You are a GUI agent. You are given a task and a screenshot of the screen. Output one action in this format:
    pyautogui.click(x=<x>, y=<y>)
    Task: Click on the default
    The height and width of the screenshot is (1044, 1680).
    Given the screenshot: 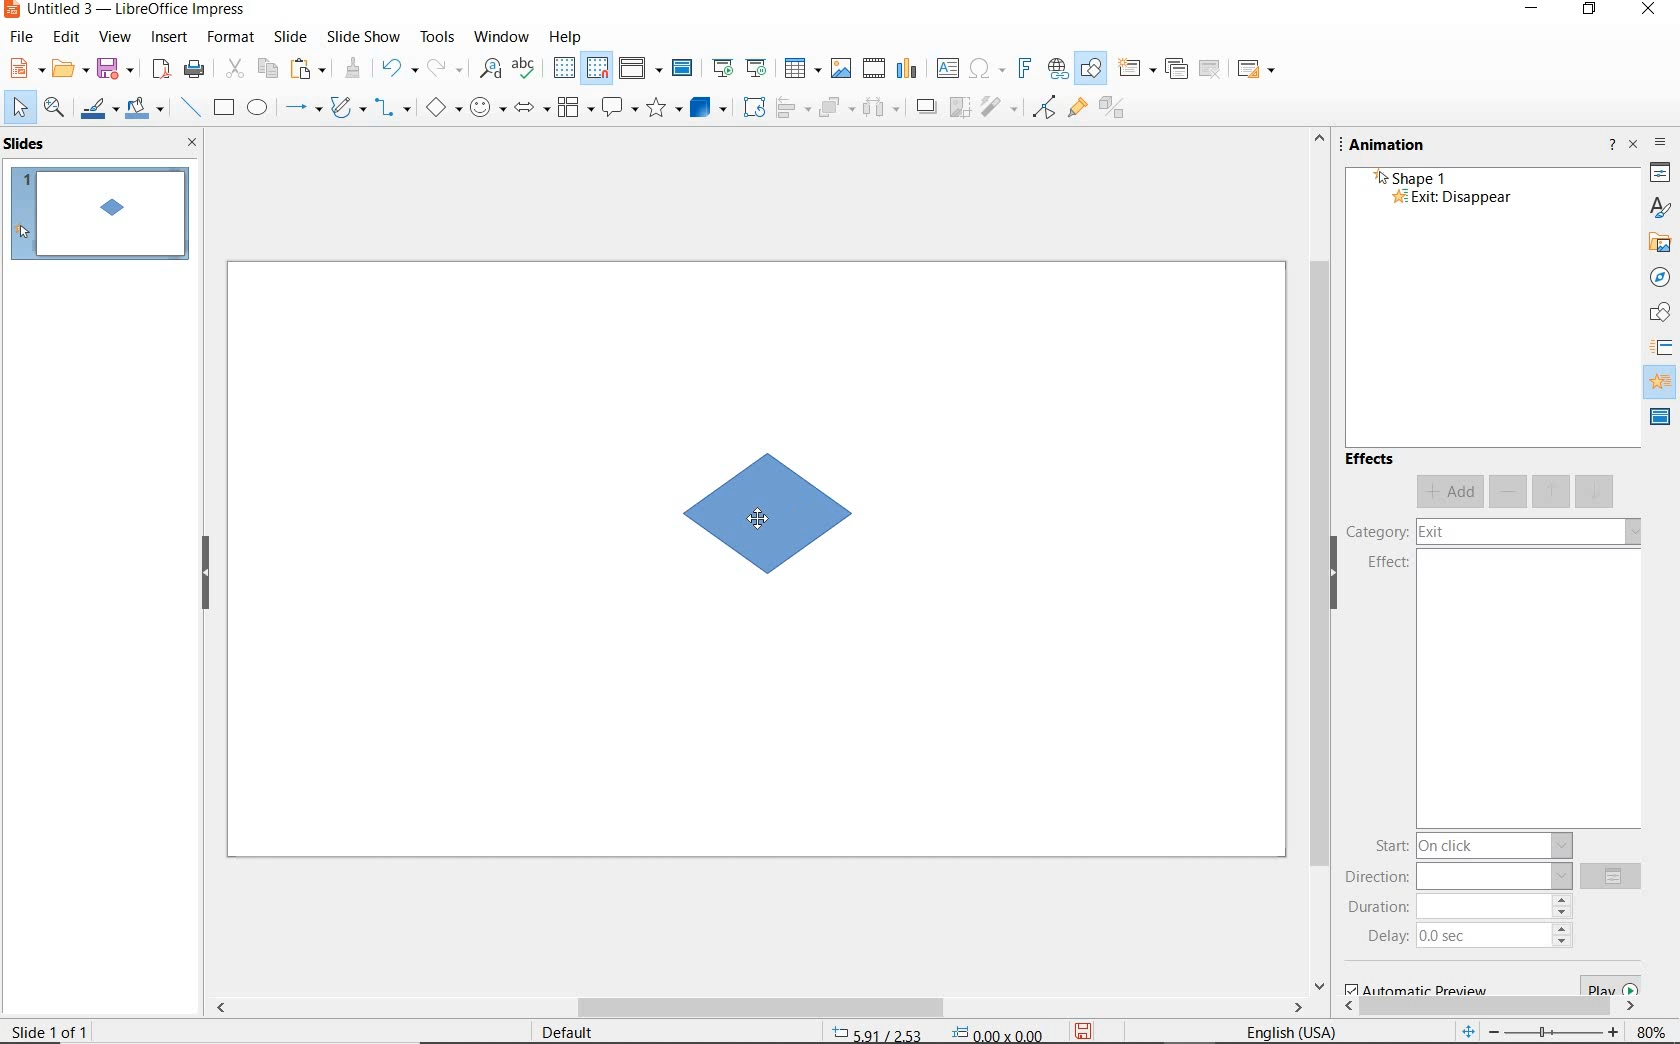 What is the action you would take?
    pyautogui.click(x=588, y=1030)
    